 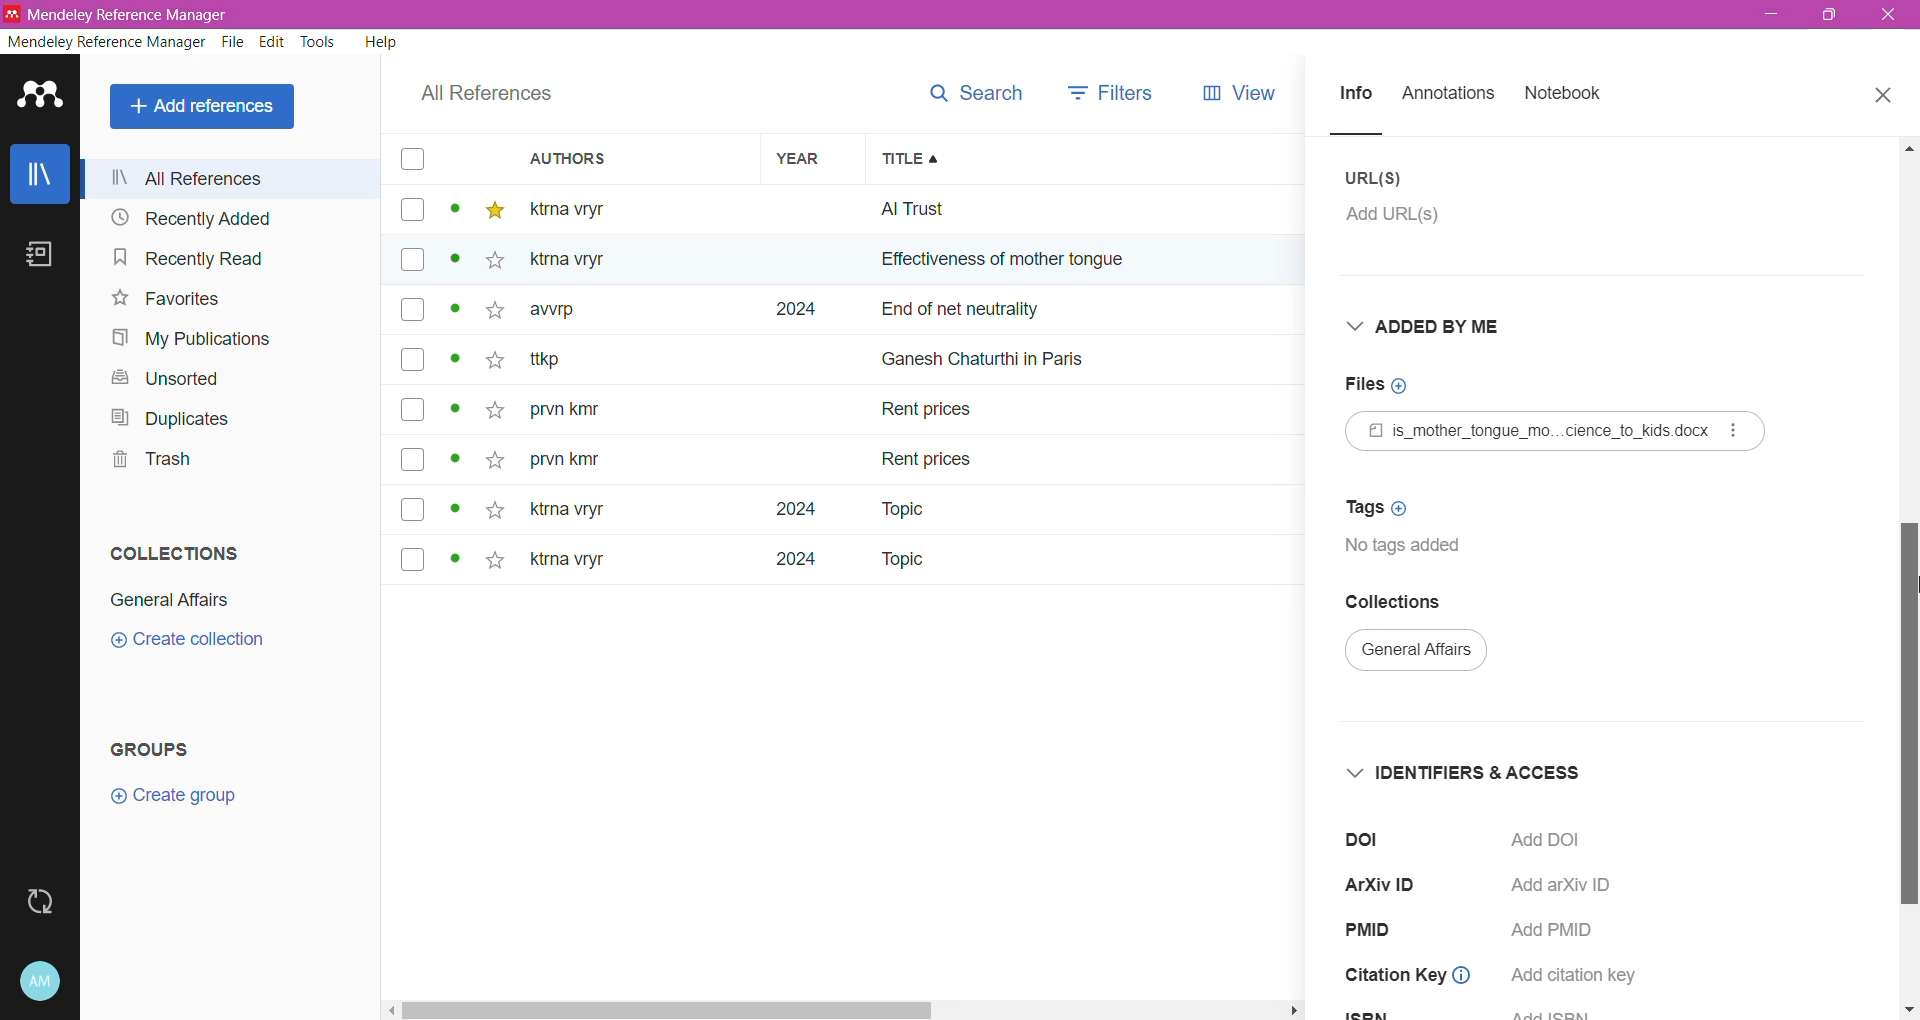 I want to click on views , so click(x=1253, y=93).